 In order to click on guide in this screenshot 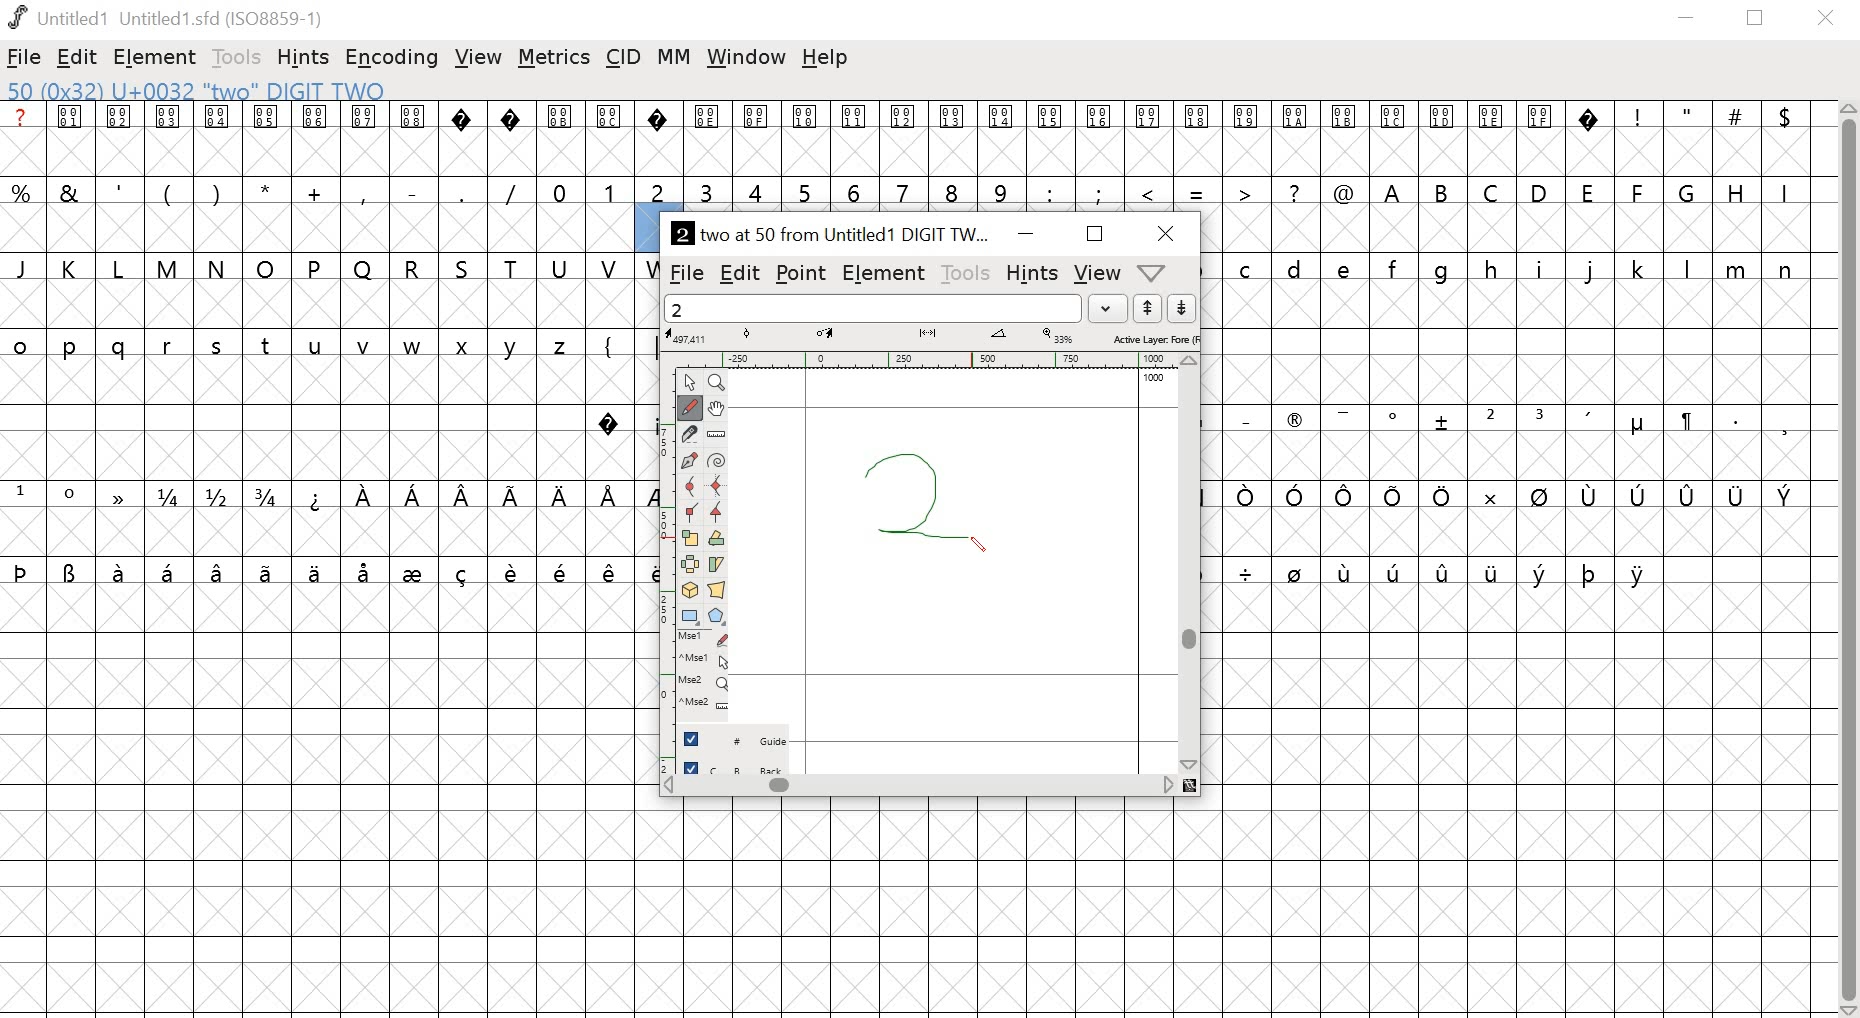, I will do `click(738, 737)`.